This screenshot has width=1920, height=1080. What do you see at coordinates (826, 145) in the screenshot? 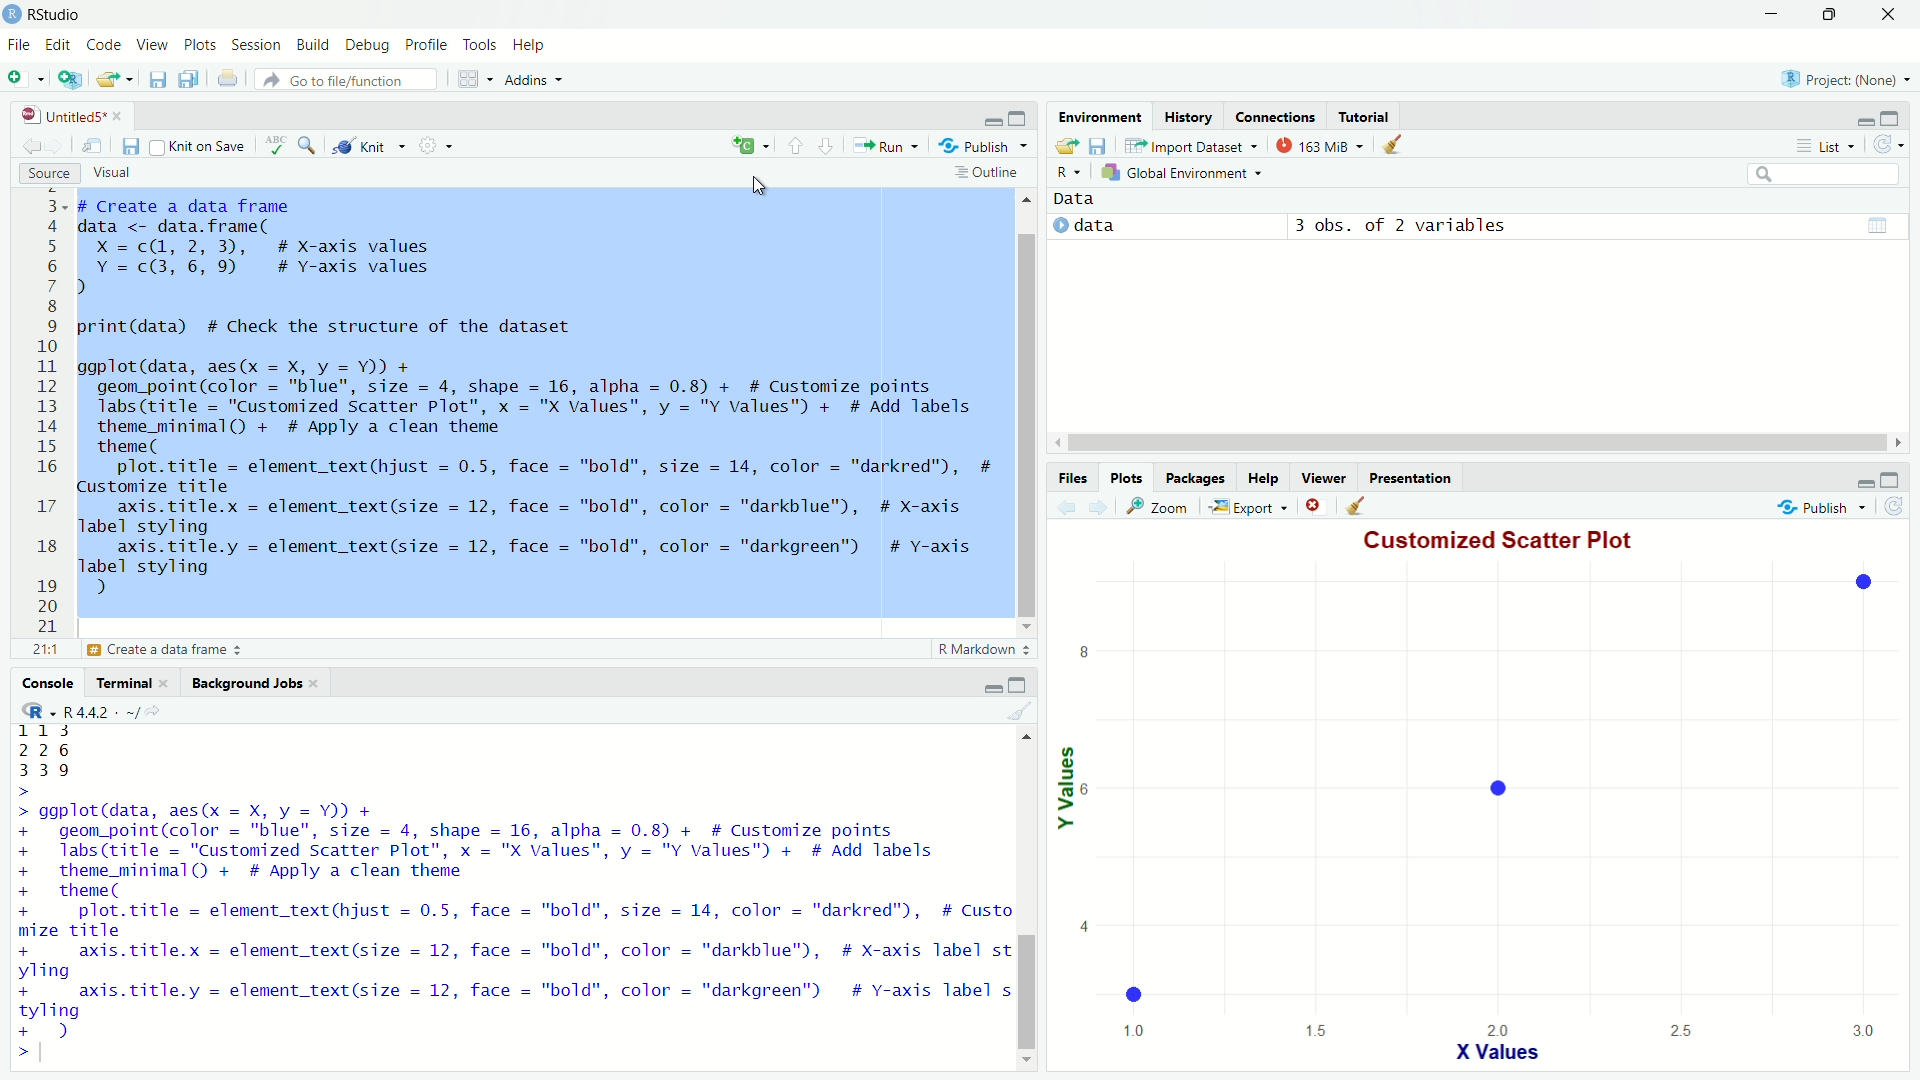
I see `Go to the next section/chunk` at bounding box center [826, 145].